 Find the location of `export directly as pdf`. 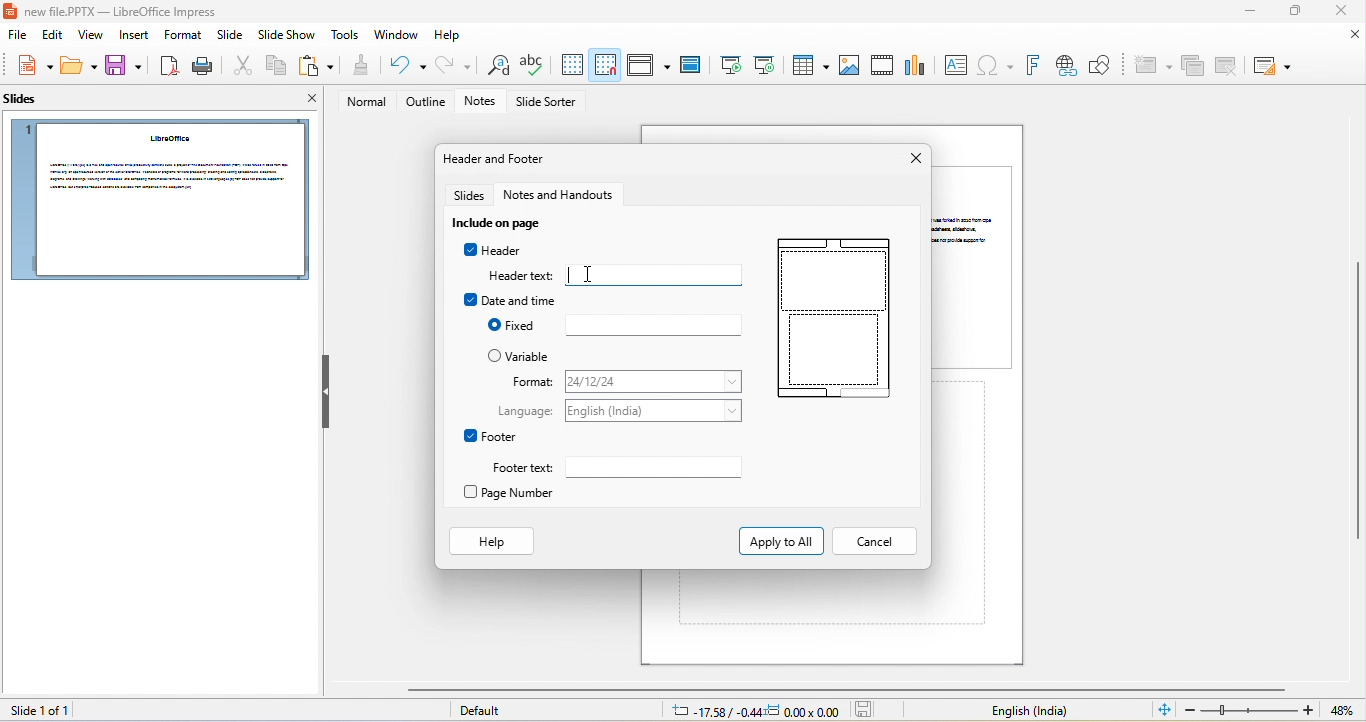

export directly as pdf is located at coordinates (167, 66).